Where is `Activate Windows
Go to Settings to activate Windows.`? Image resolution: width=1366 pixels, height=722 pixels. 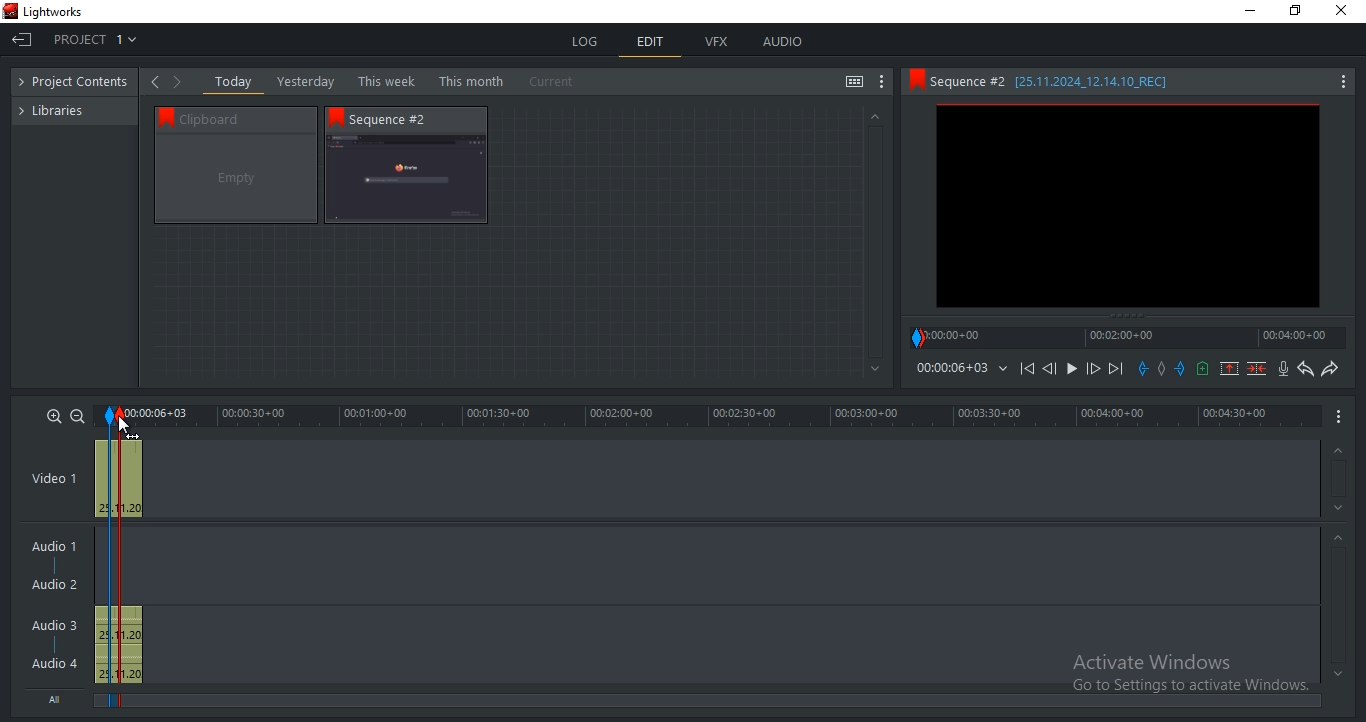 Activate Windows
Go to Settings to activate Windows. is located at coordinates (1190, 675).